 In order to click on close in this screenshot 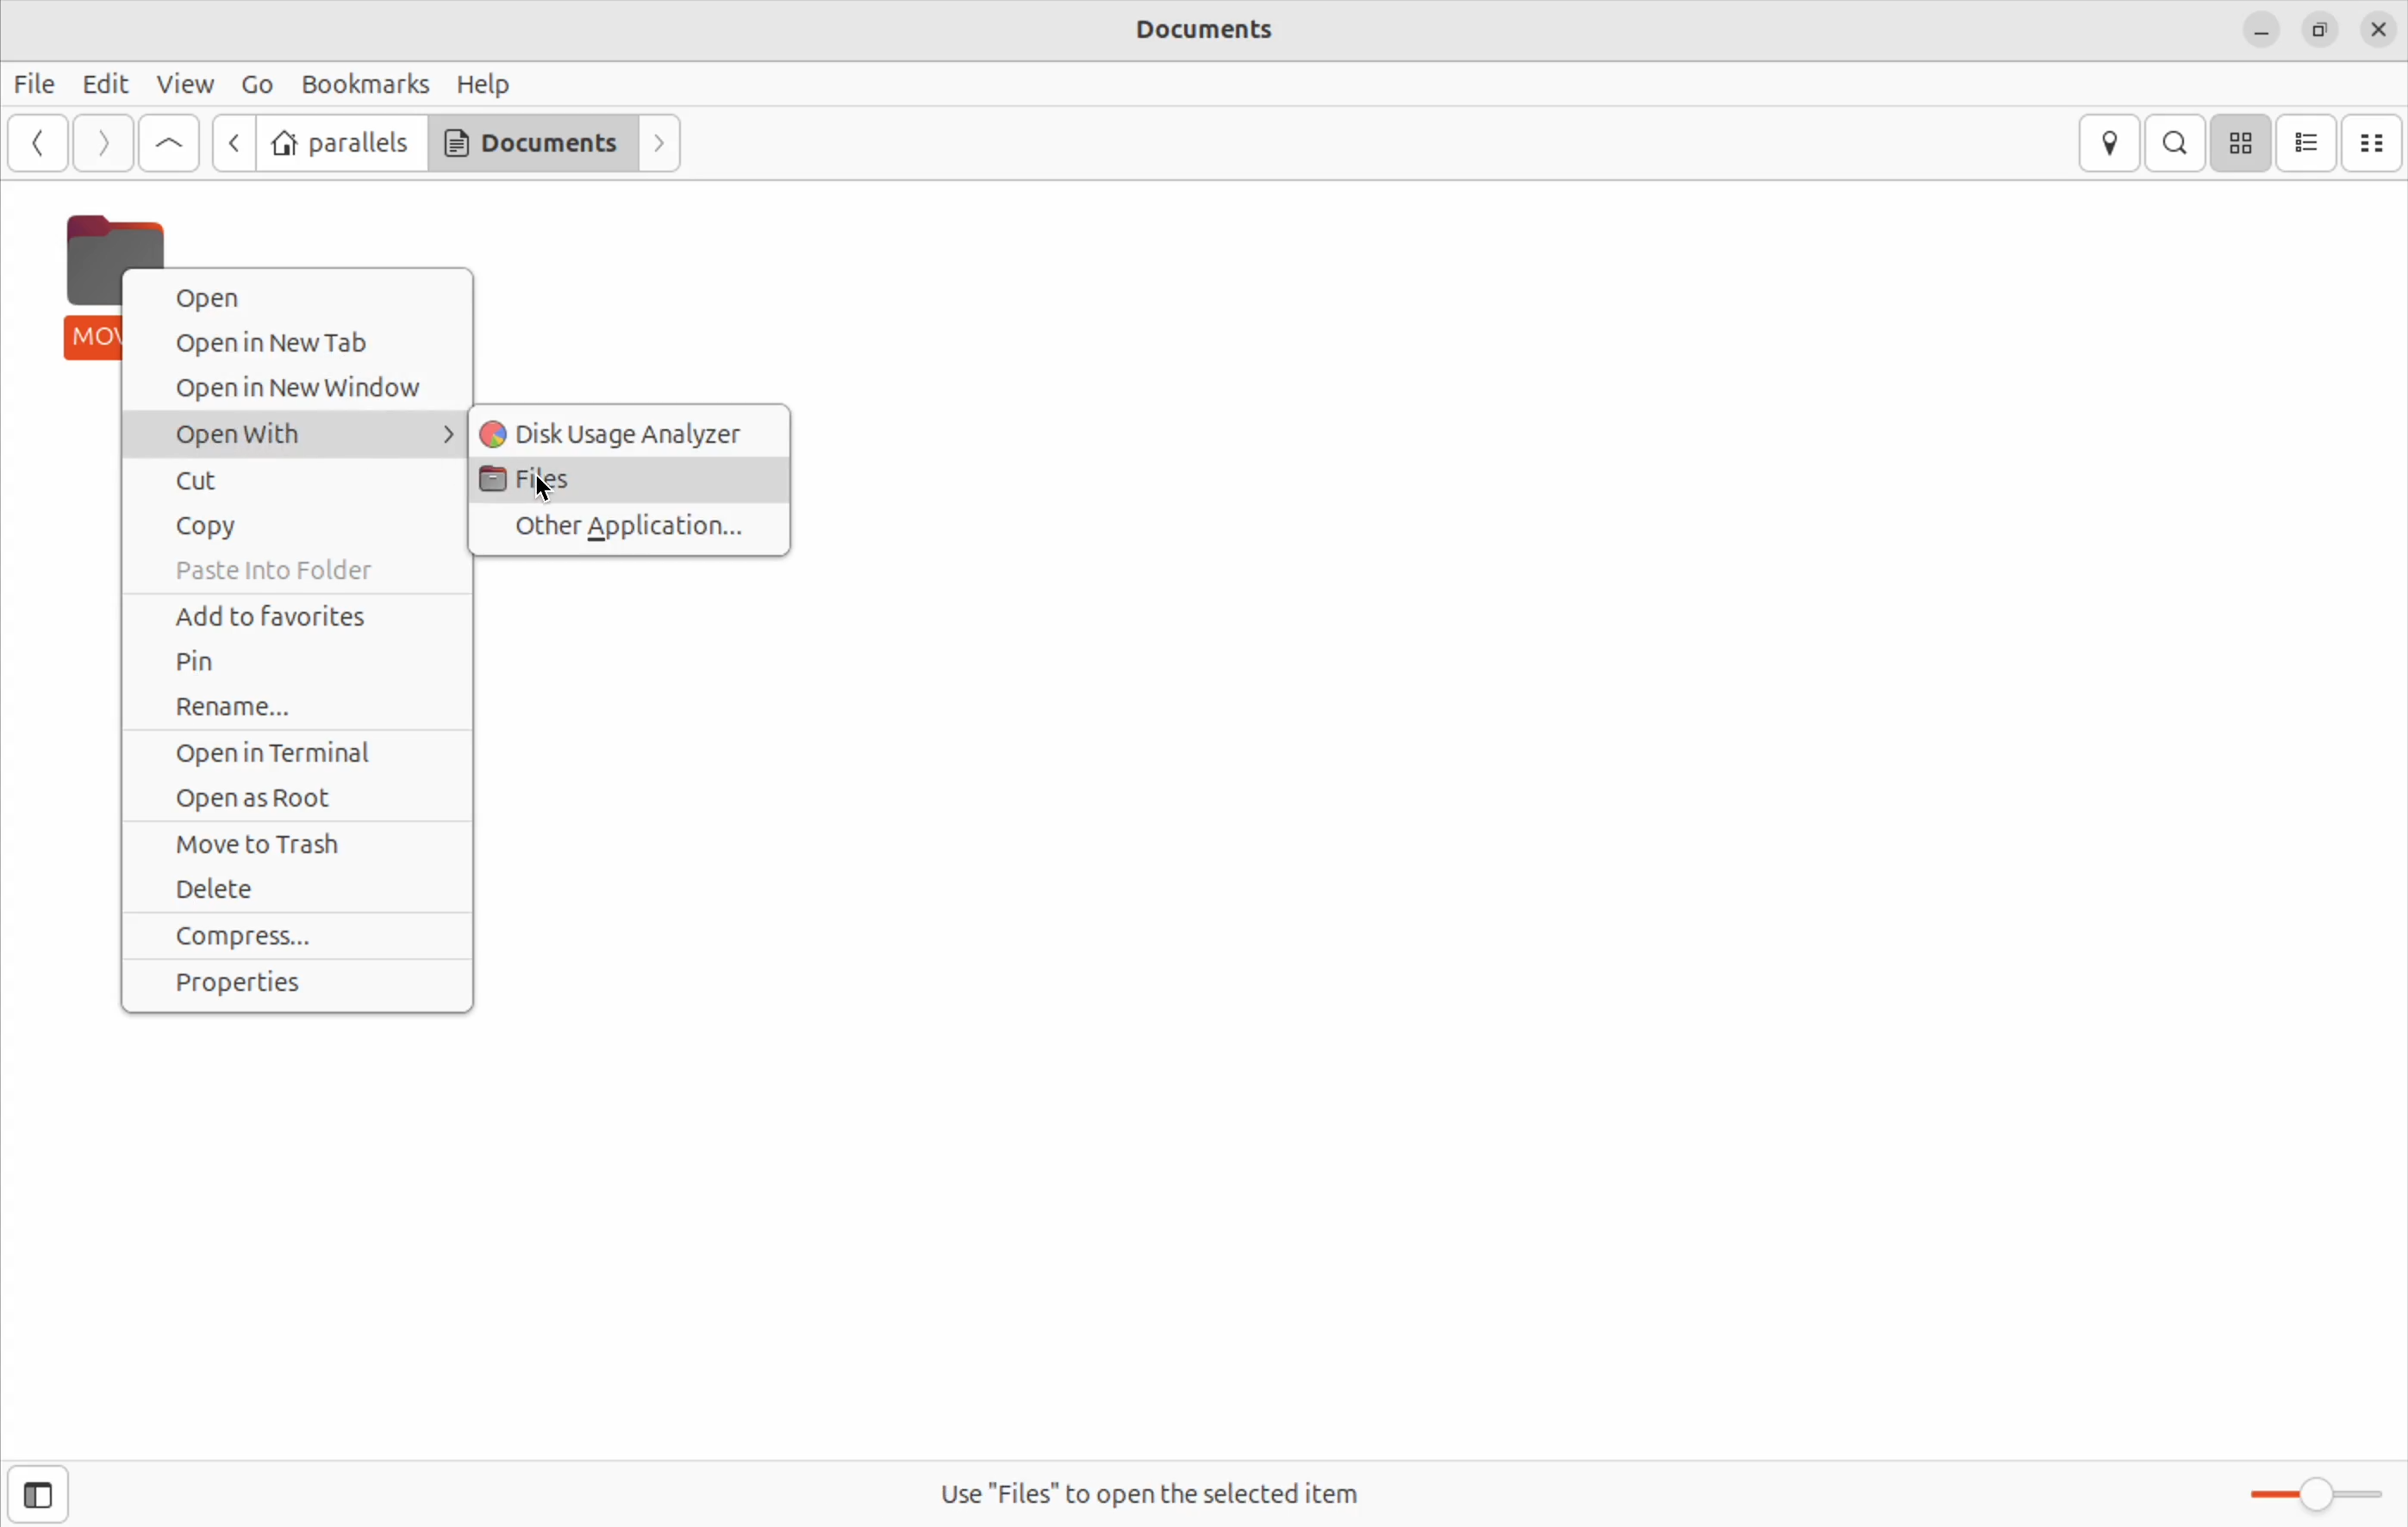, I will do `click(2379, 25)`.